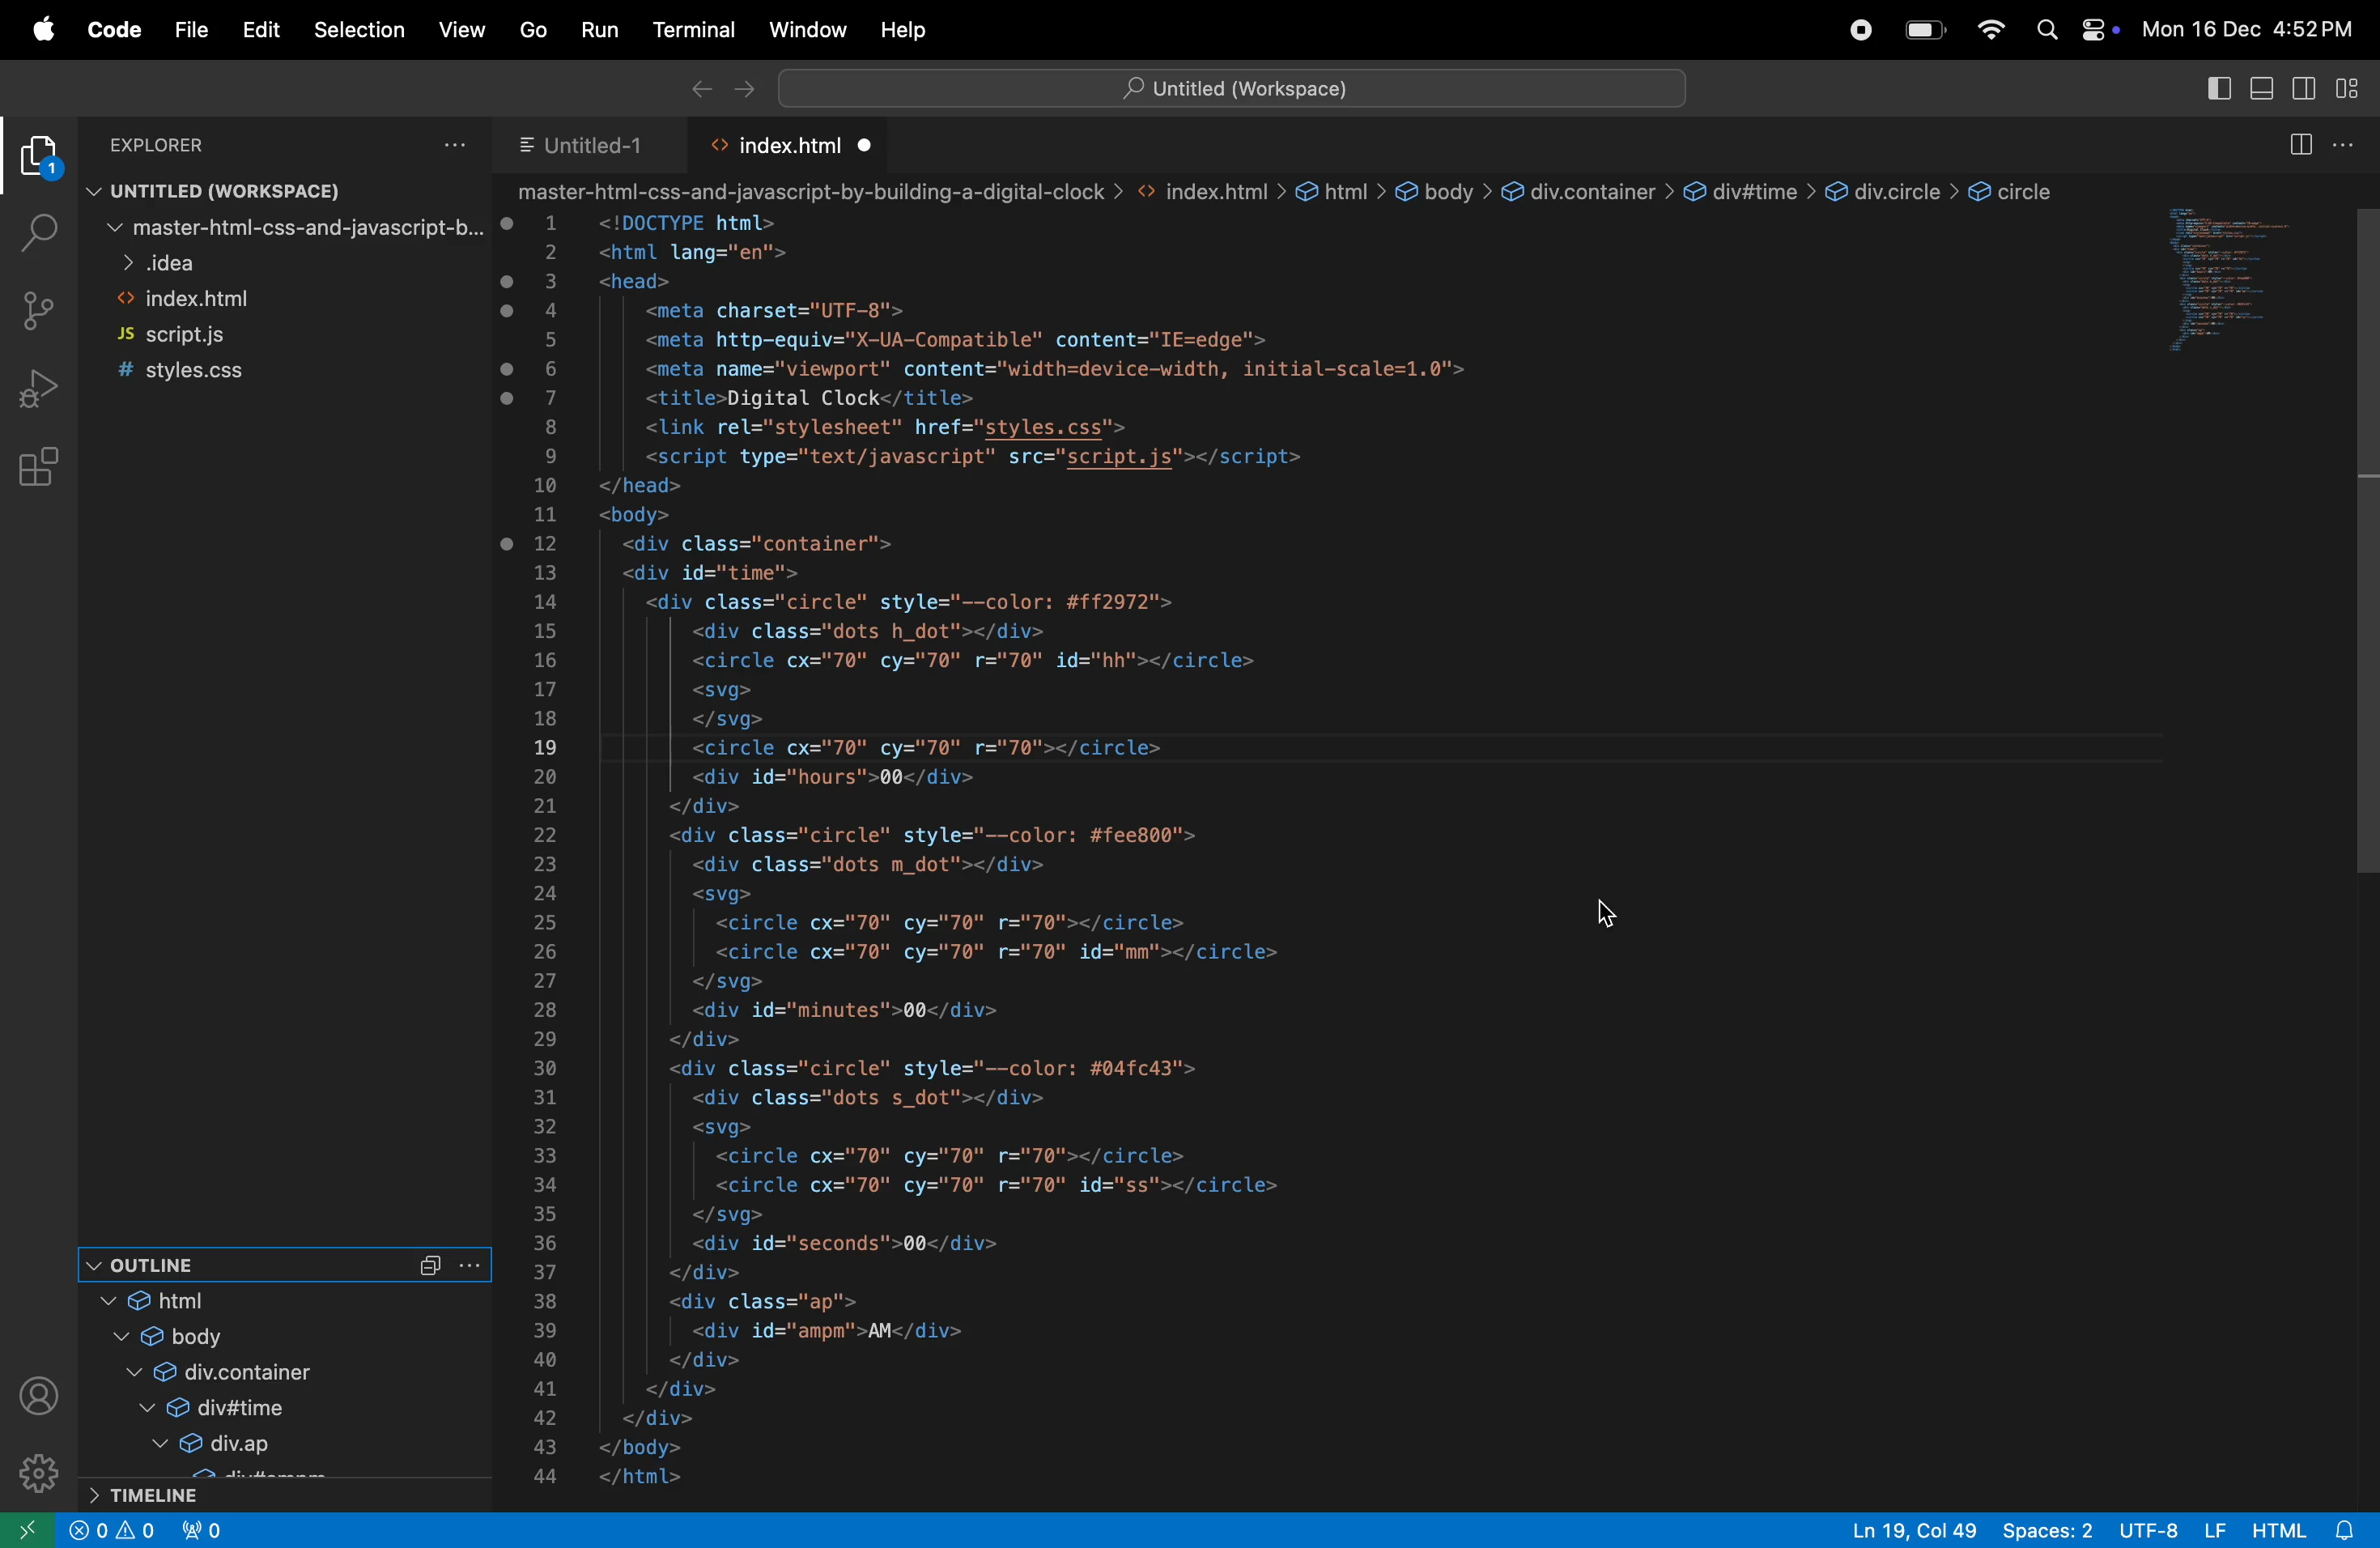 The width and height of the screenshot is (2380, 1548). What do you see at coordinates (201, 1445) in the screenshot?
I see `div.app` at bounding box center [201, 1445].